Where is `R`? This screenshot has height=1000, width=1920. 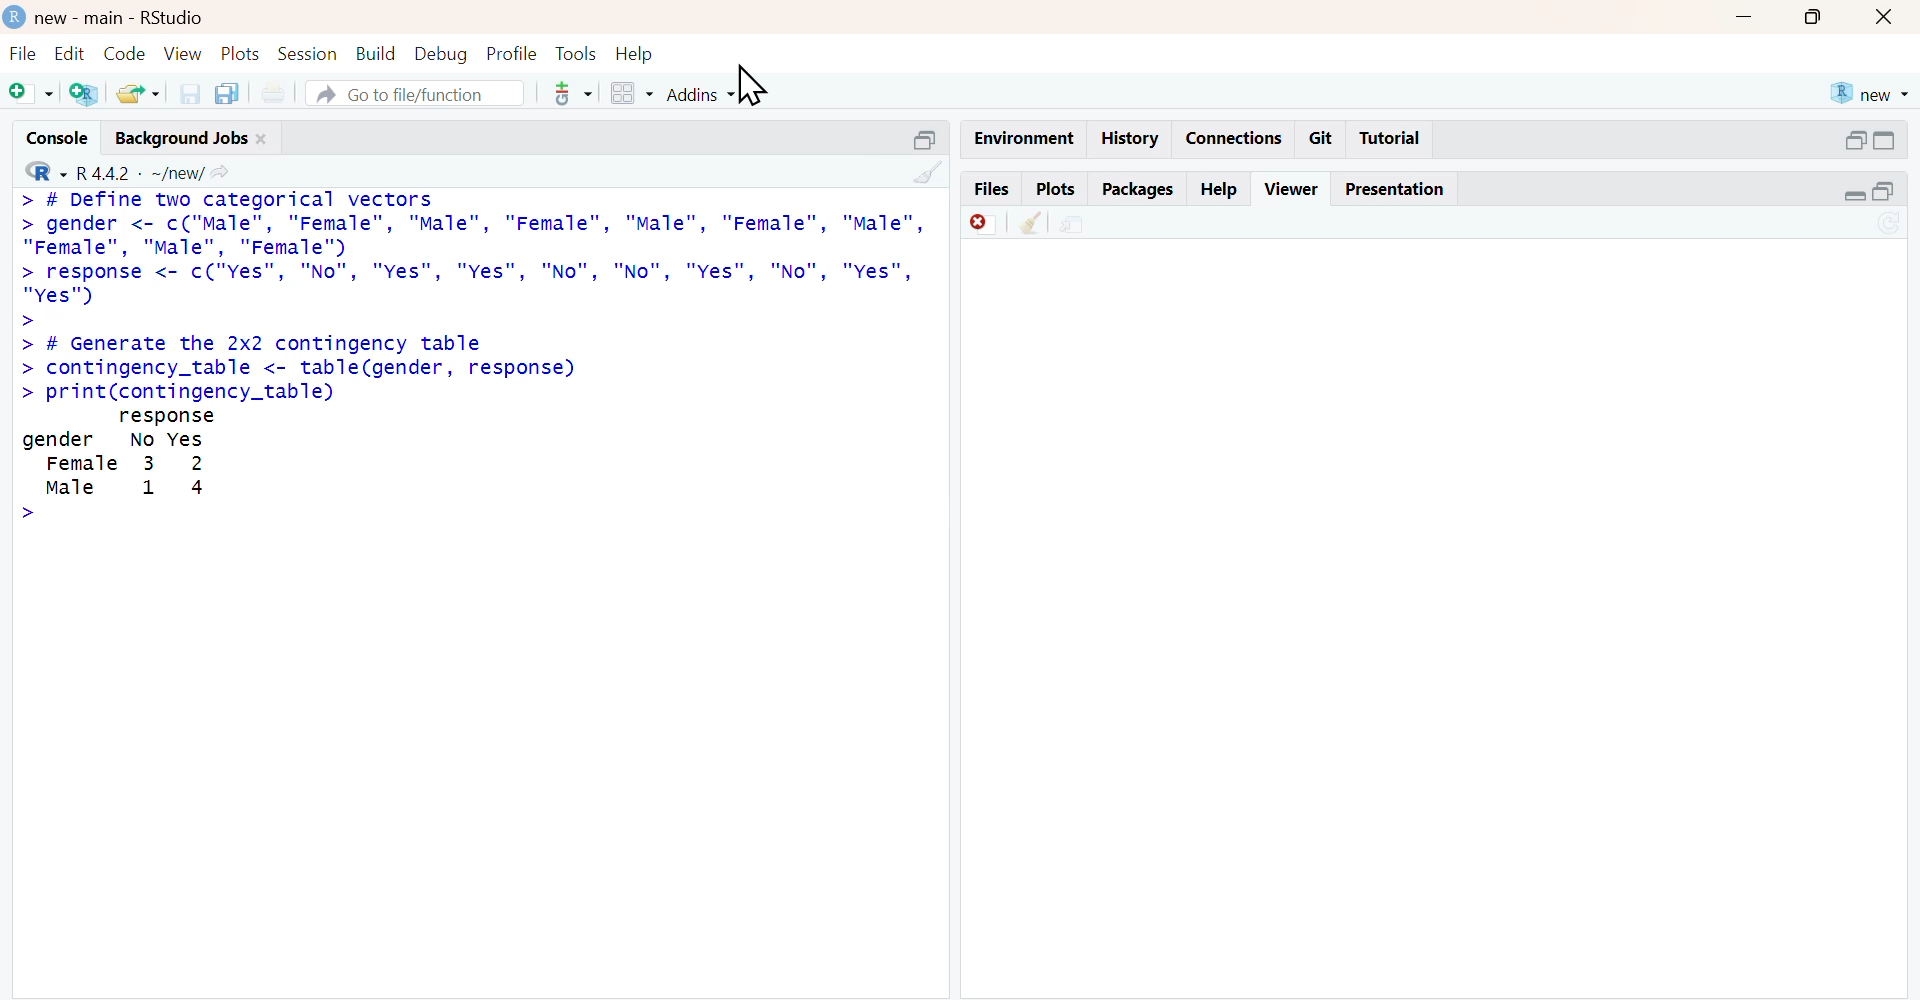 R is located at coordinates (47, 171).